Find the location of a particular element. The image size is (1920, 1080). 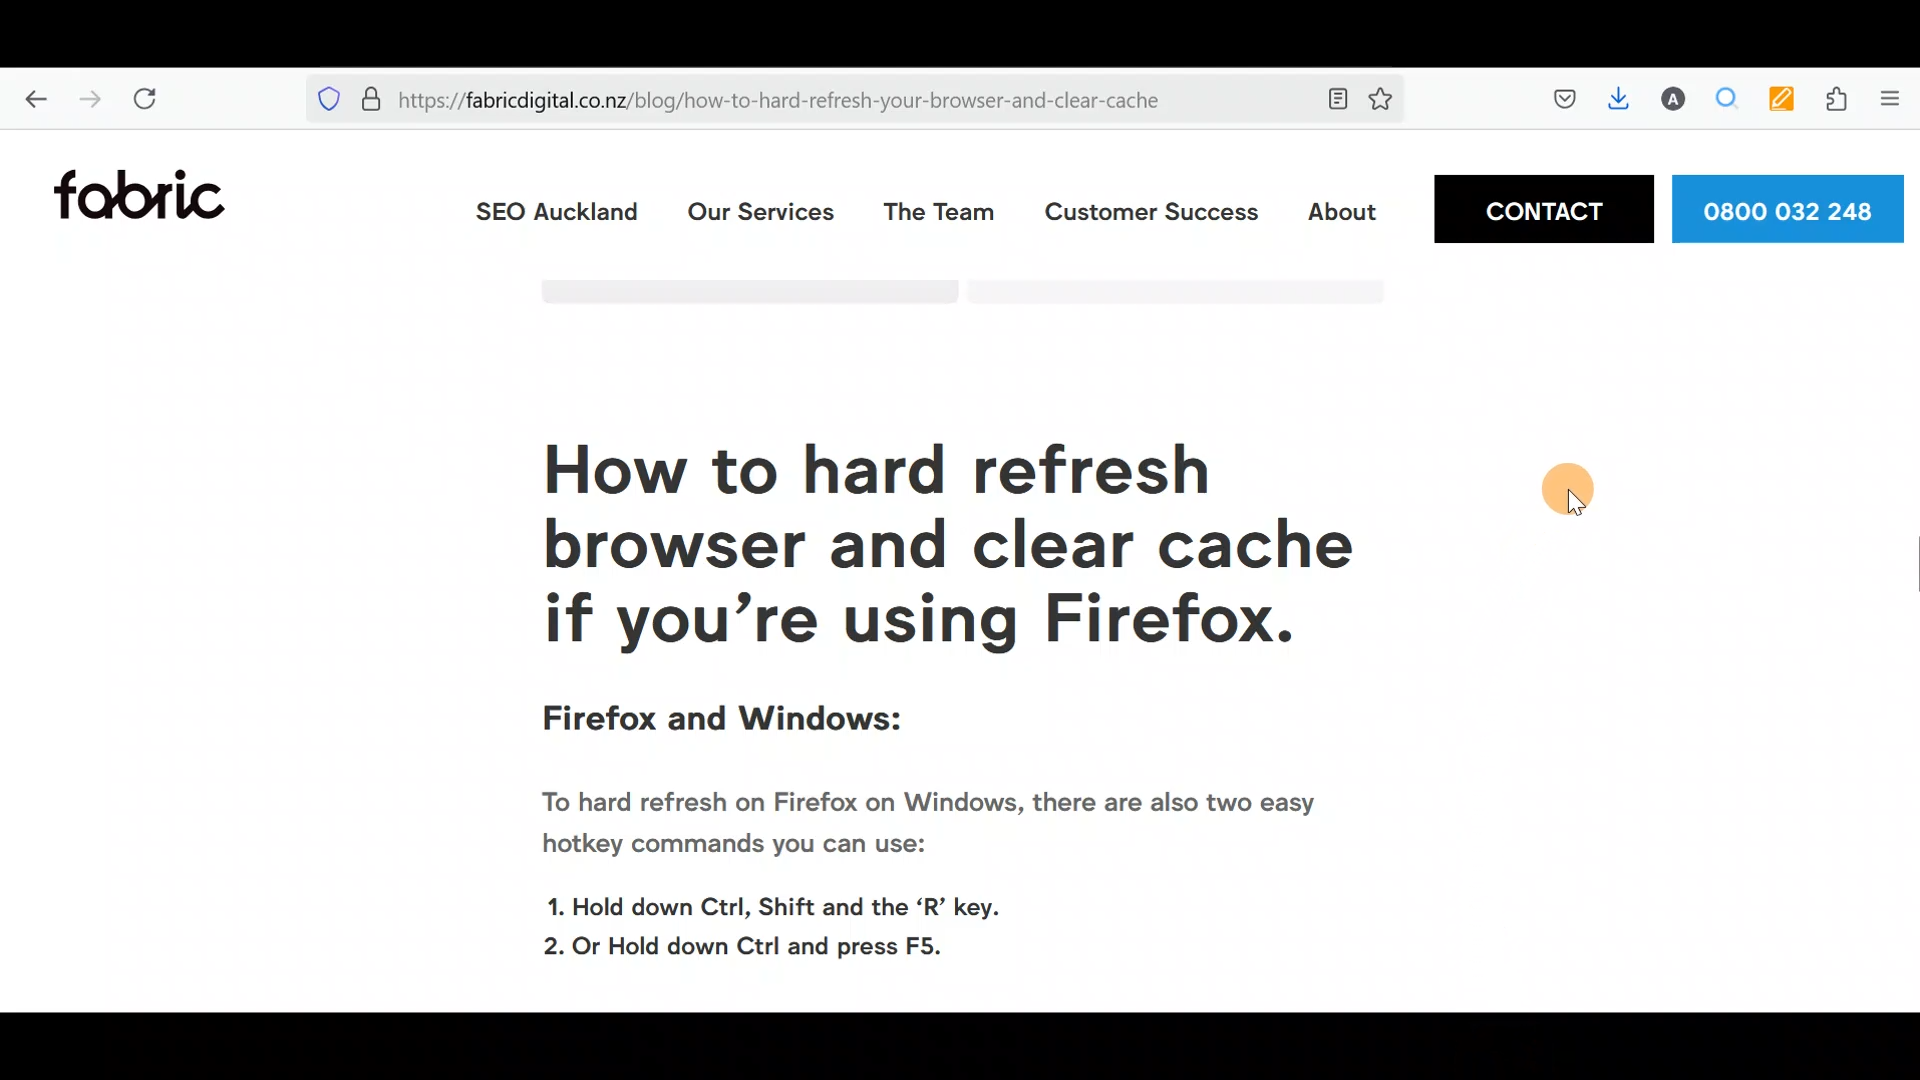

Fabric is located at coordinates (147, 195).